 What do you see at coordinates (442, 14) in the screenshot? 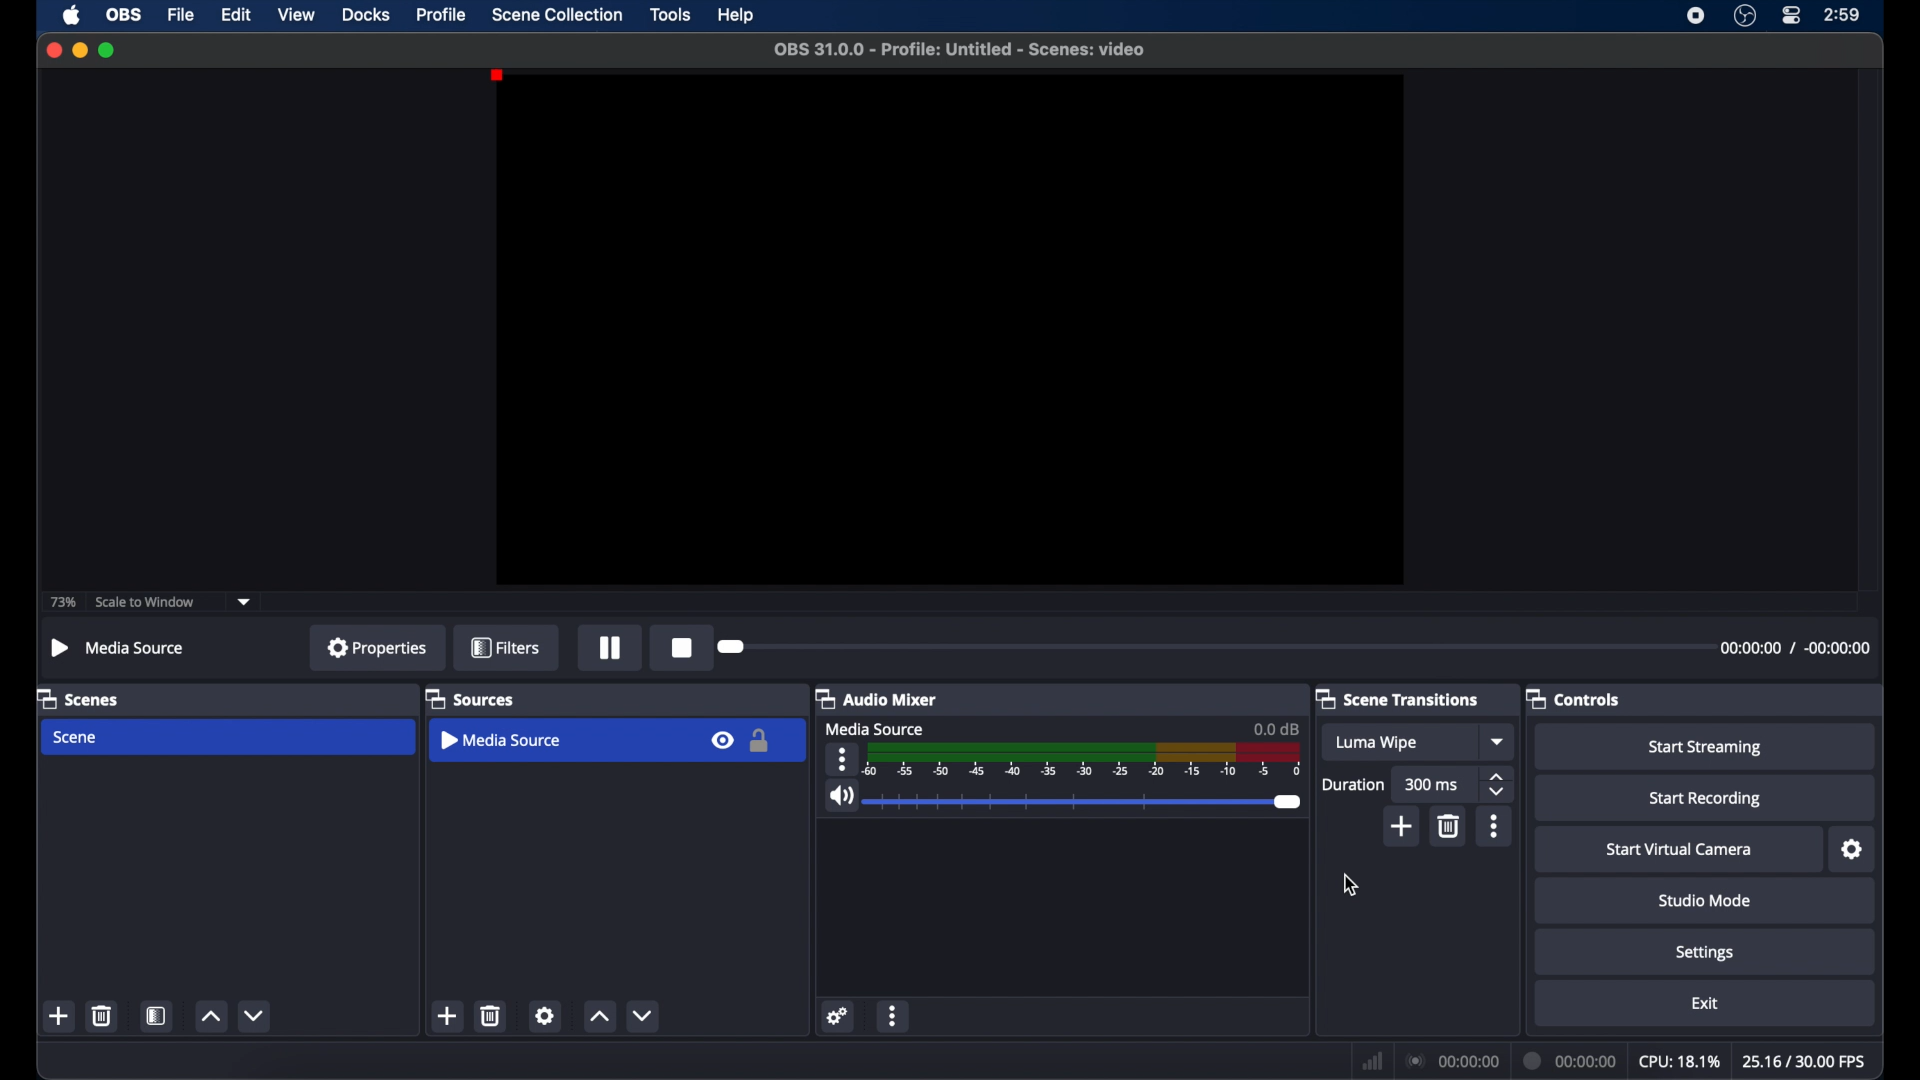
I see `profile` at bounding box center [442, 14].